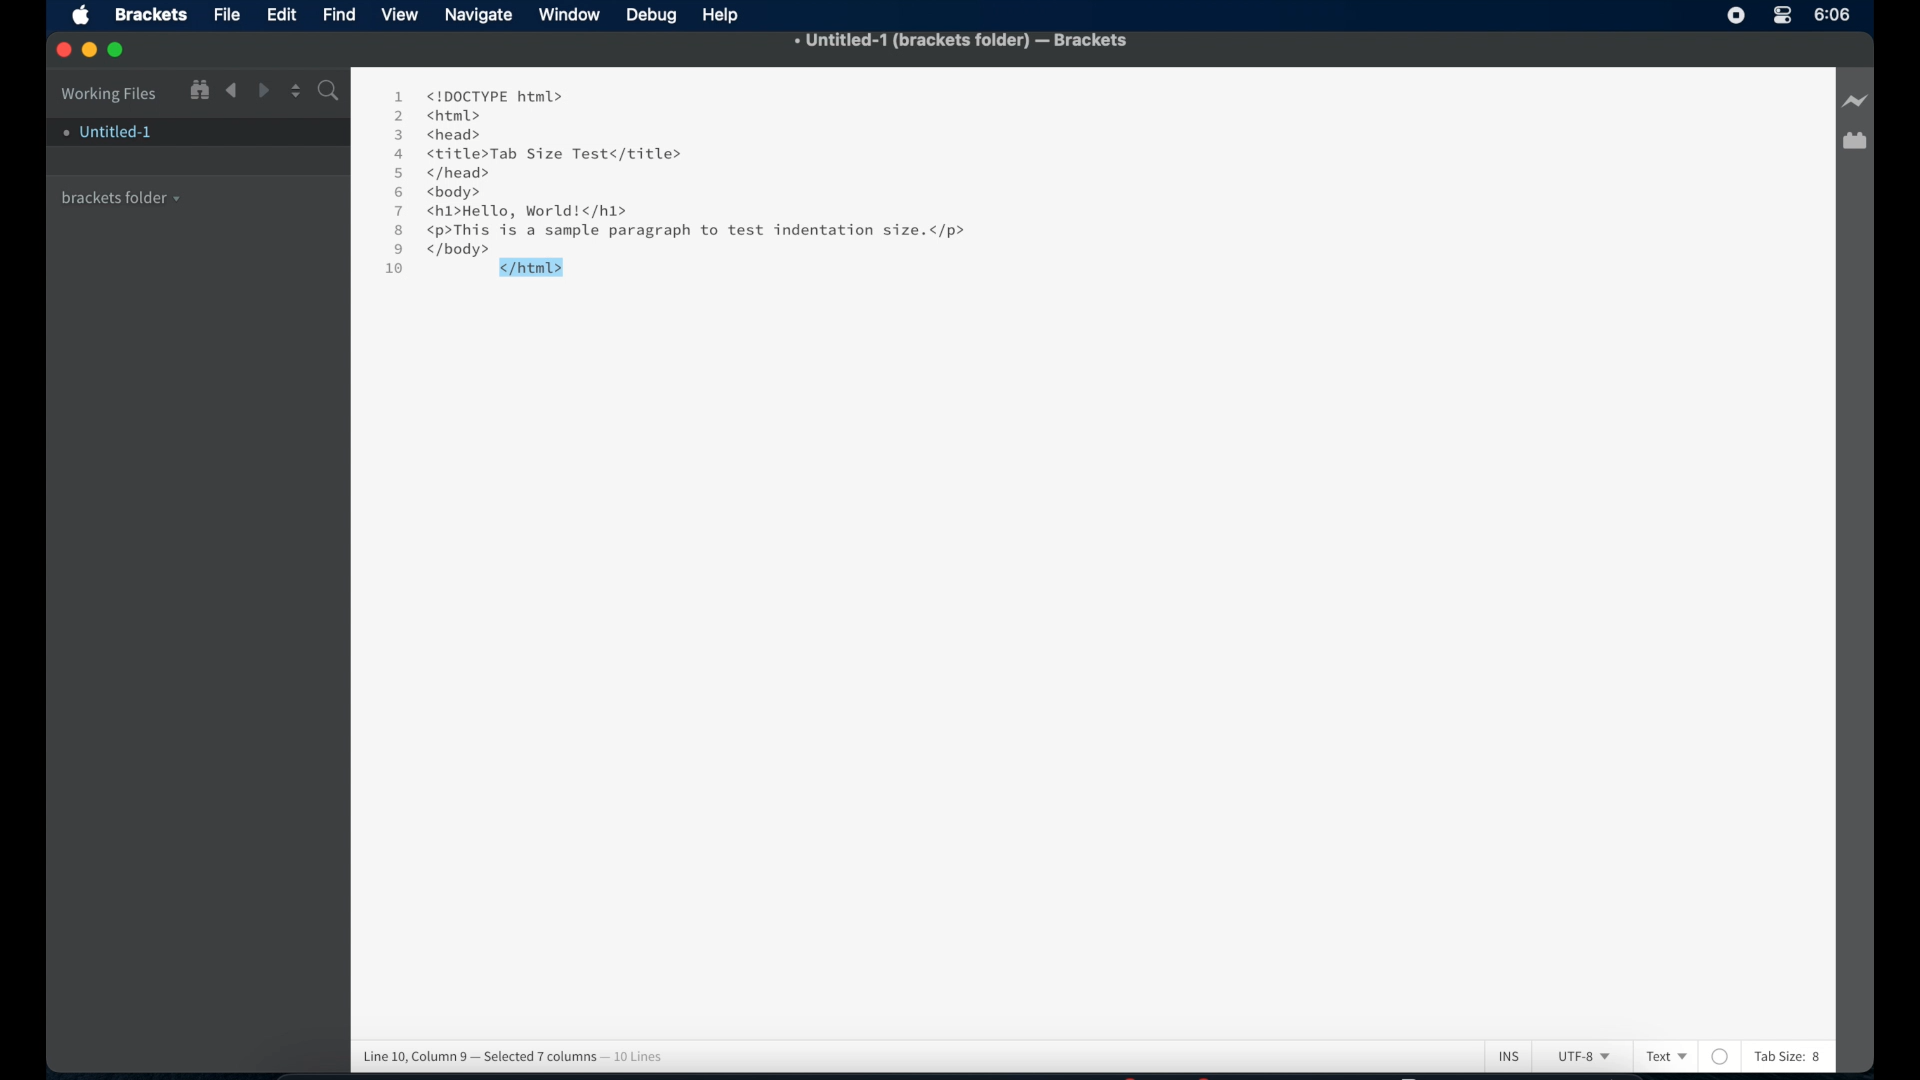  I want to click on . Untitled-1 (brackets folder) - Brackets, so click(962, 42).